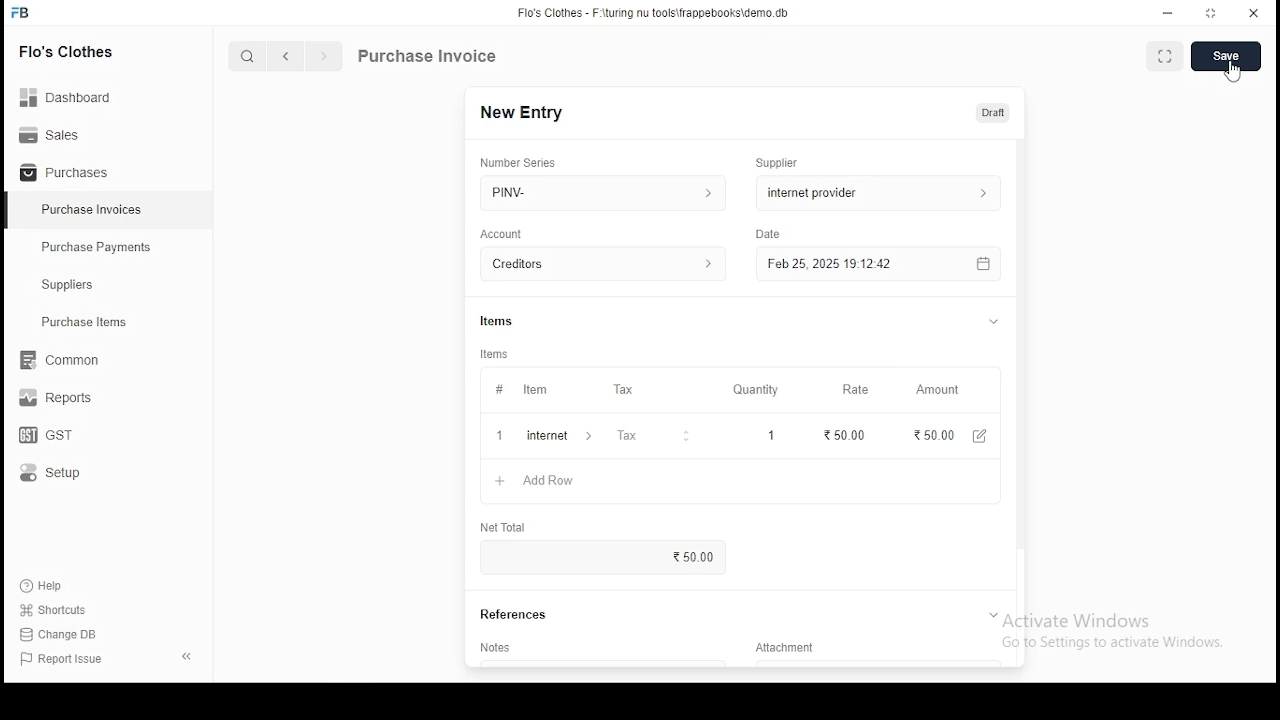 Image resolution: width=1280 pixels, height=720 pixels. What do you see at coordinates (843, 434) in the screenshot?
I see `50.00` at bounding box center [843, 434].